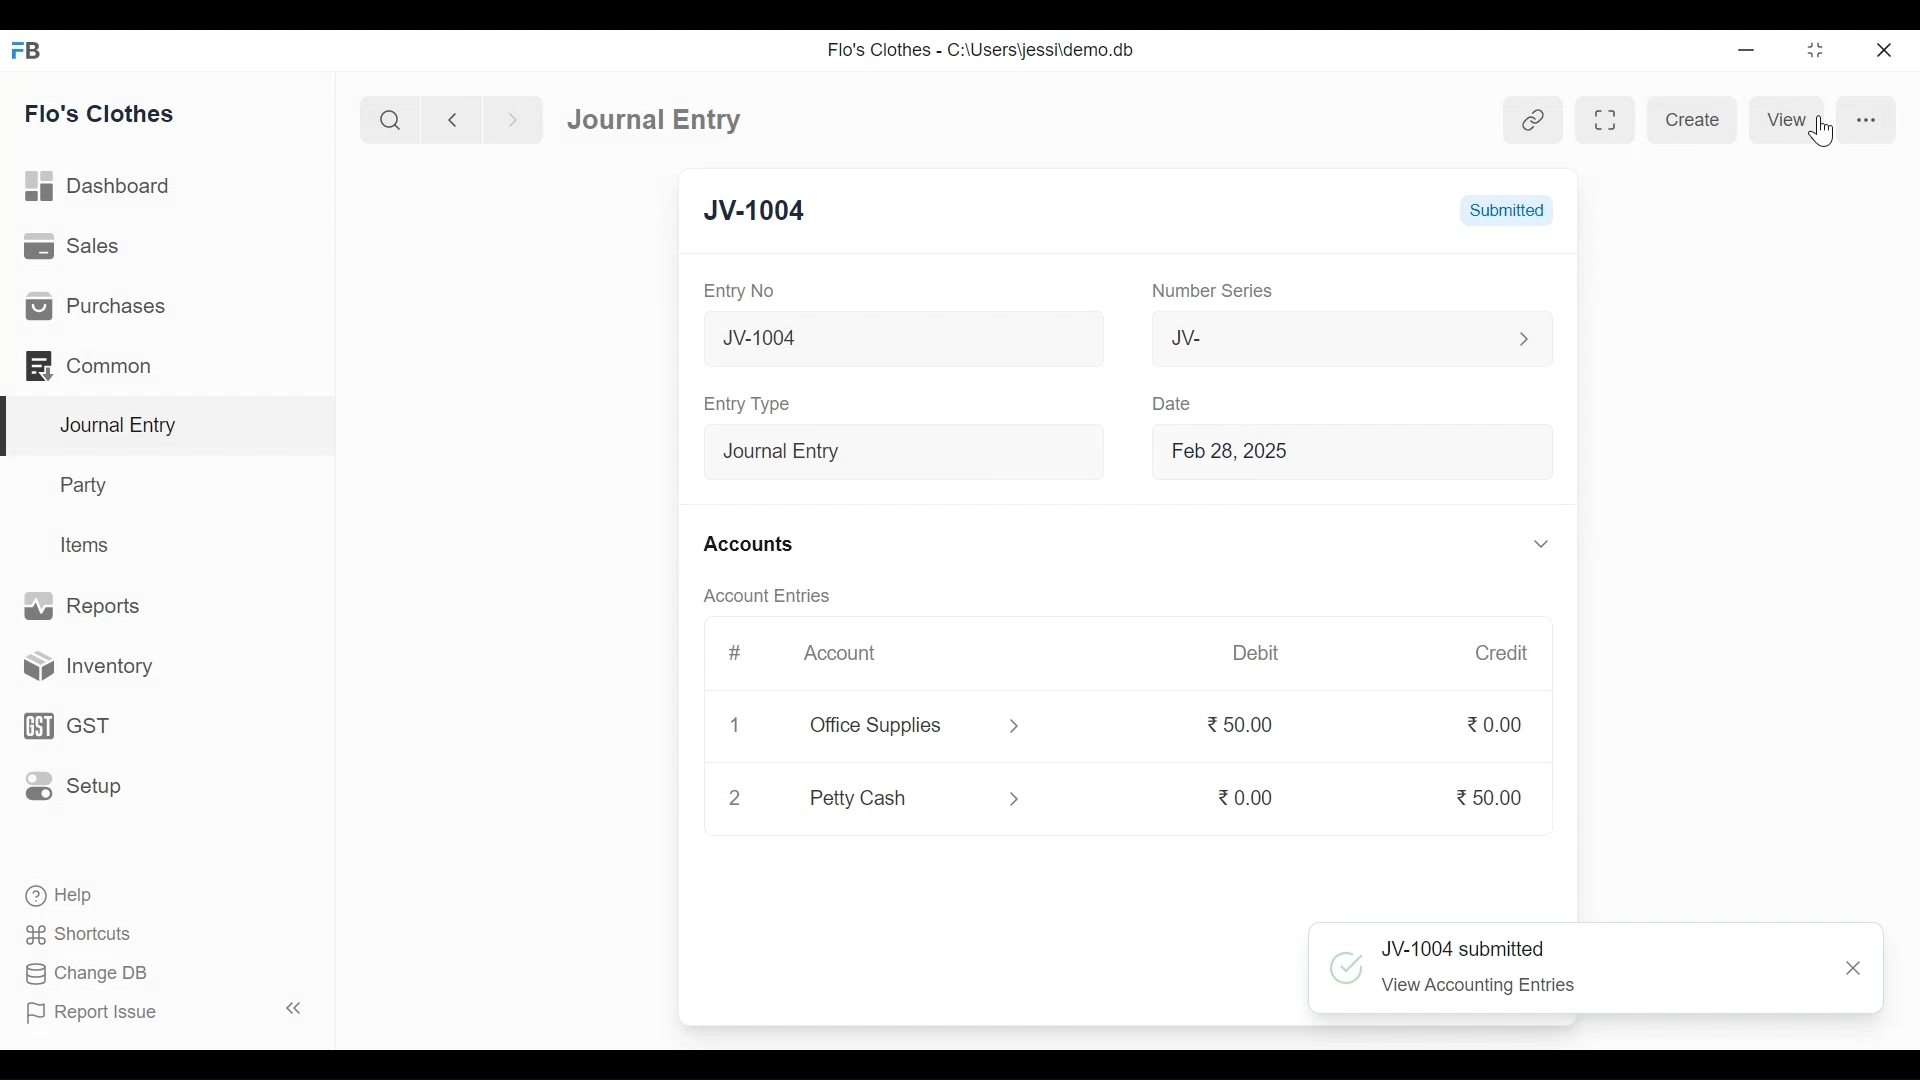 This screenshot has width=1920, height=1080. Describe the element at coordinates (1171, 405) in the screenshot. I see `Date` at that location.